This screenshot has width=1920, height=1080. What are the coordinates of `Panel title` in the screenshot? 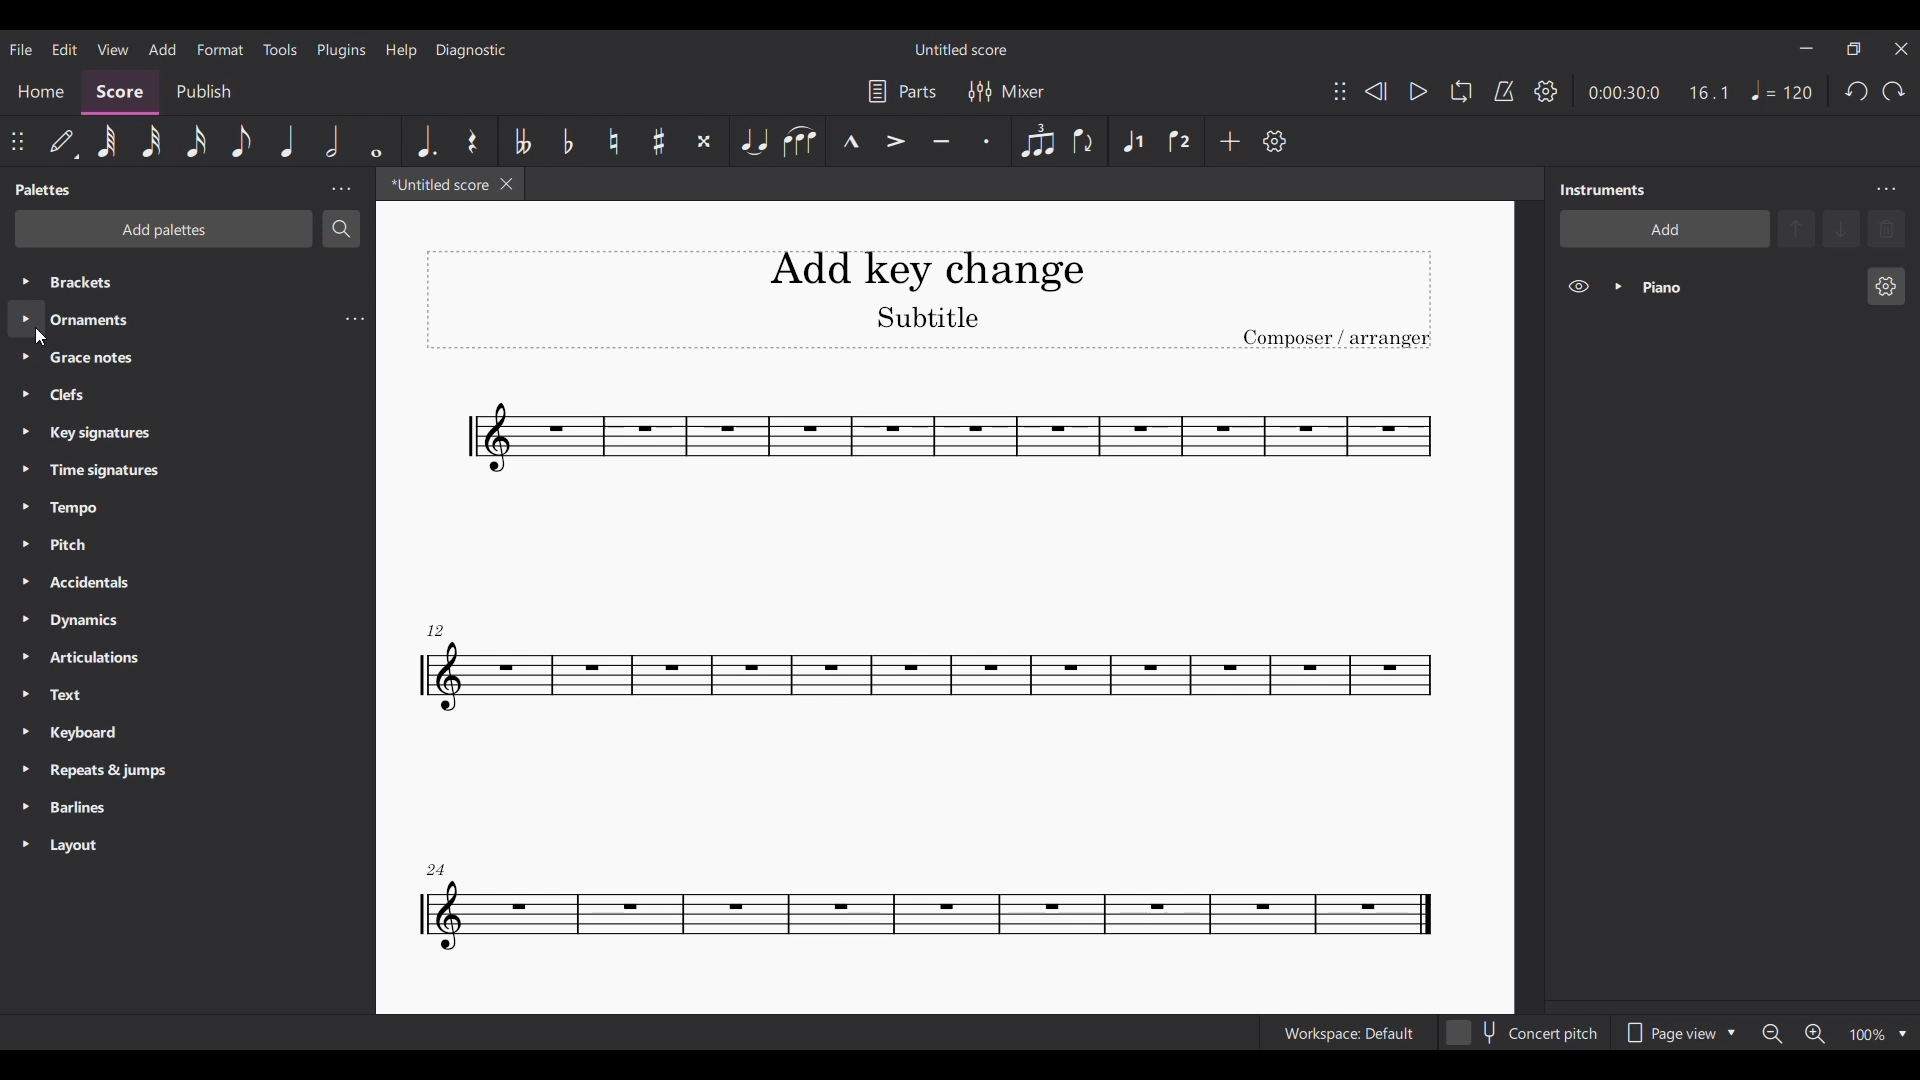 It's located at (1601, 189).